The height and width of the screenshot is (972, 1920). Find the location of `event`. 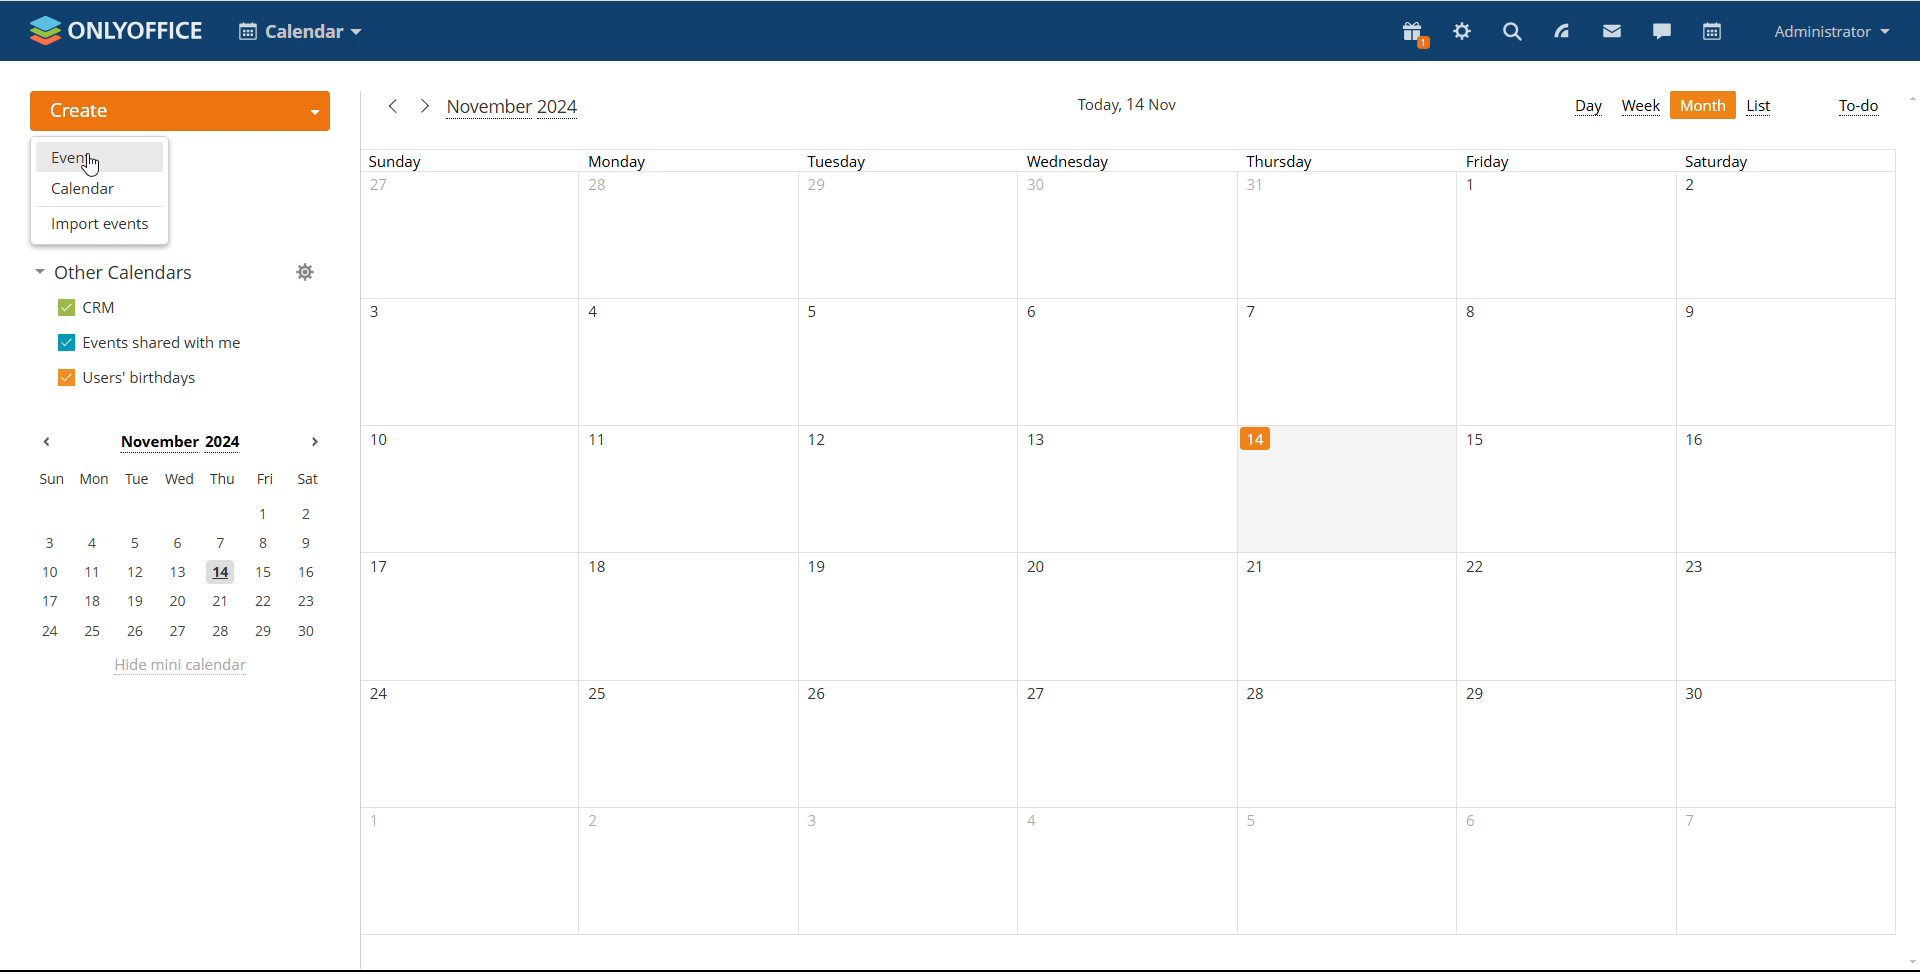

event is located at coordinates (99, 157).